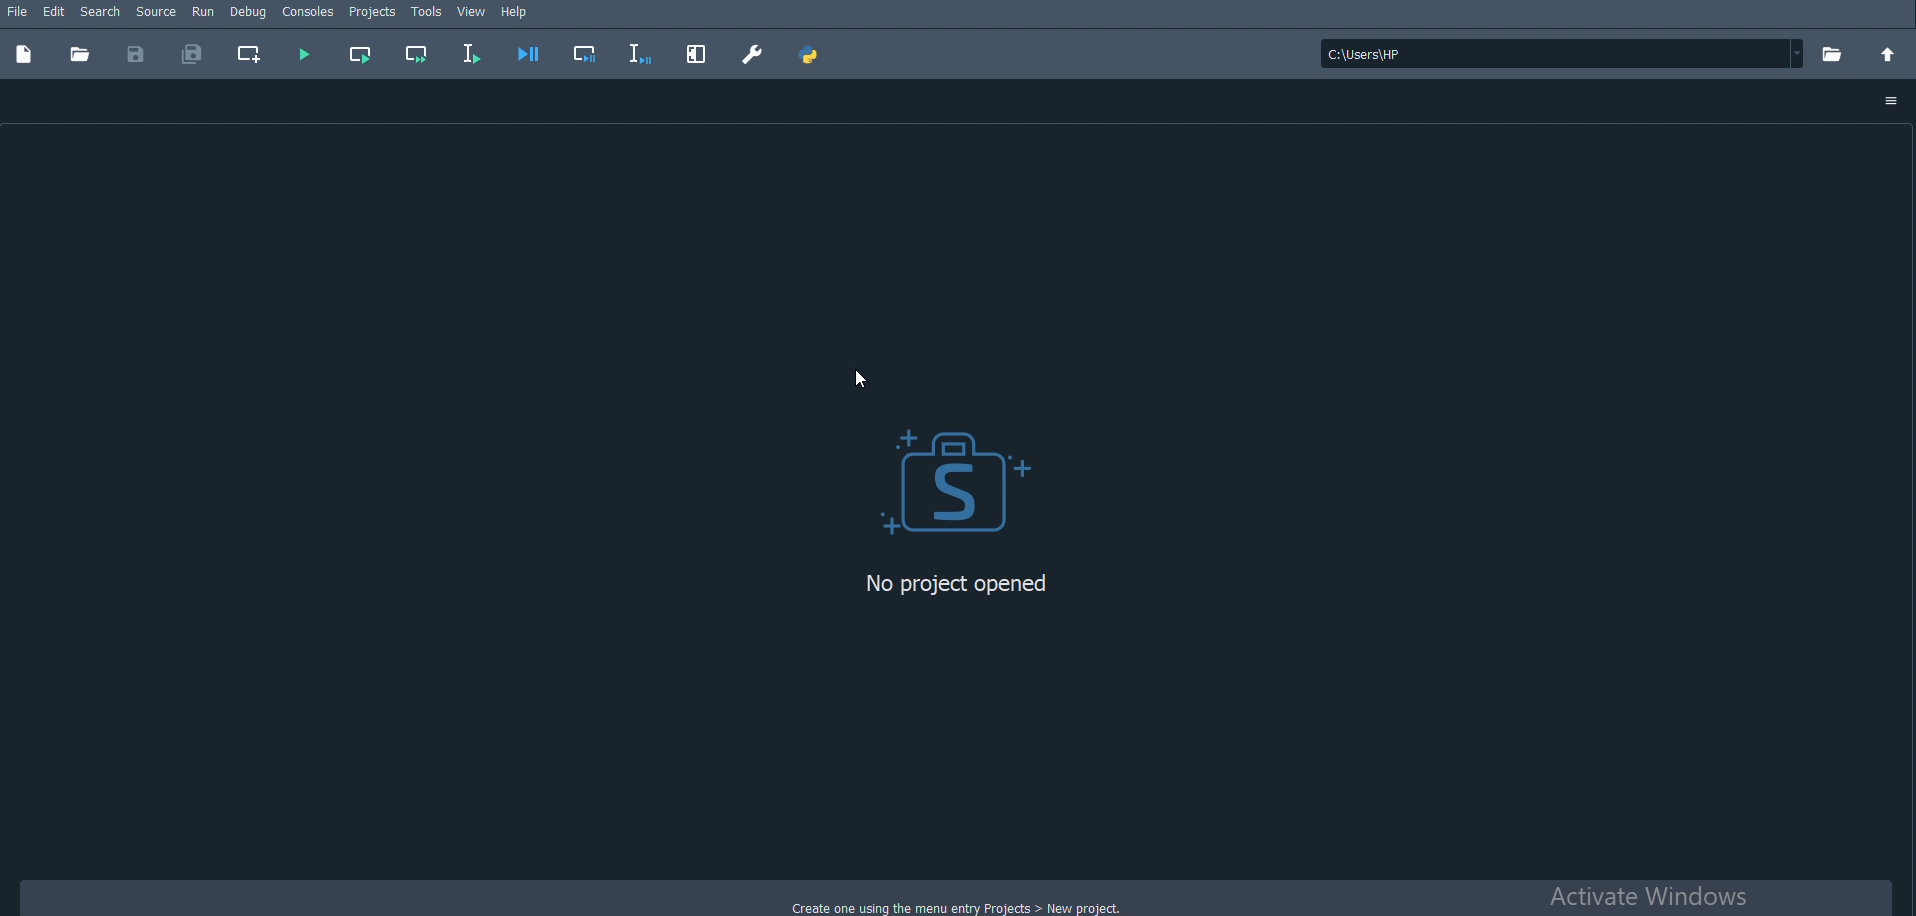  What do you see at coordinates (359, 56) in the screenshot?
I see `Run current cell` at bounding box center [359, 56].